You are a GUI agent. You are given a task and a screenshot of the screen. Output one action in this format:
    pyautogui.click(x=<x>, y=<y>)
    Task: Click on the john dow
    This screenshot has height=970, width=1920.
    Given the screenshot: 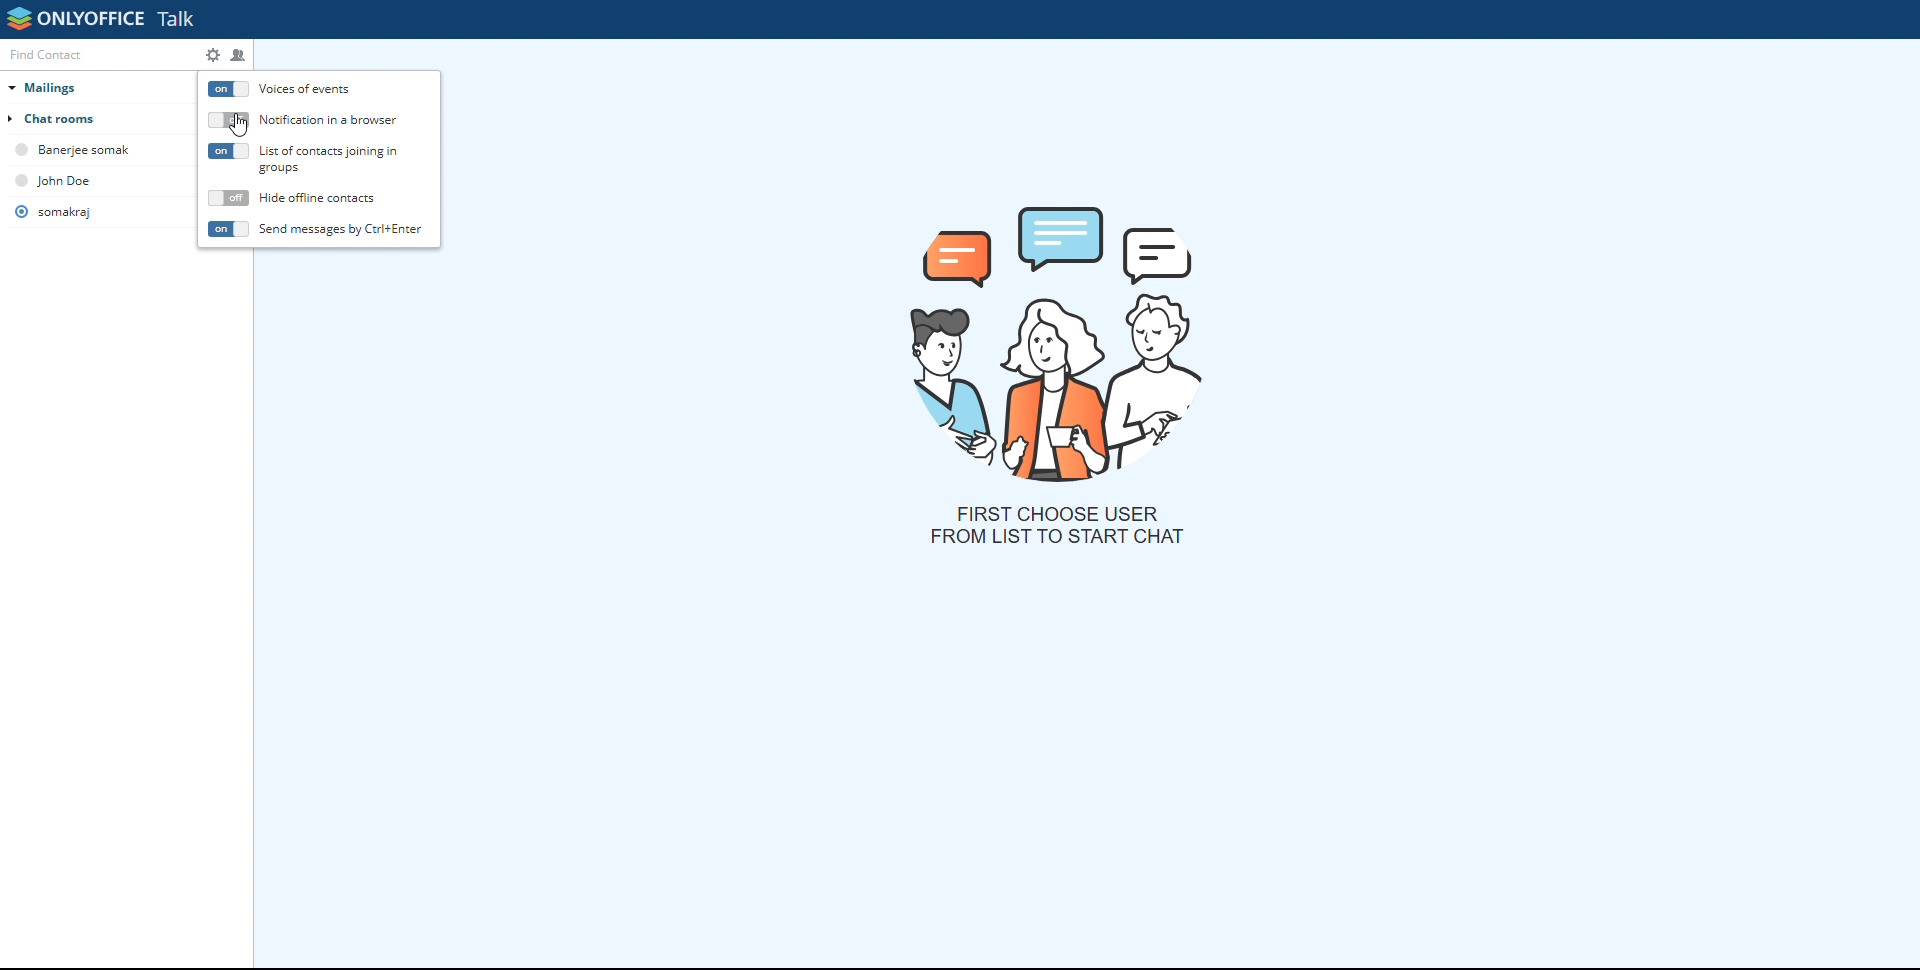 What is the action you would take?
    pyautogui.click(x=67, y=179)
    